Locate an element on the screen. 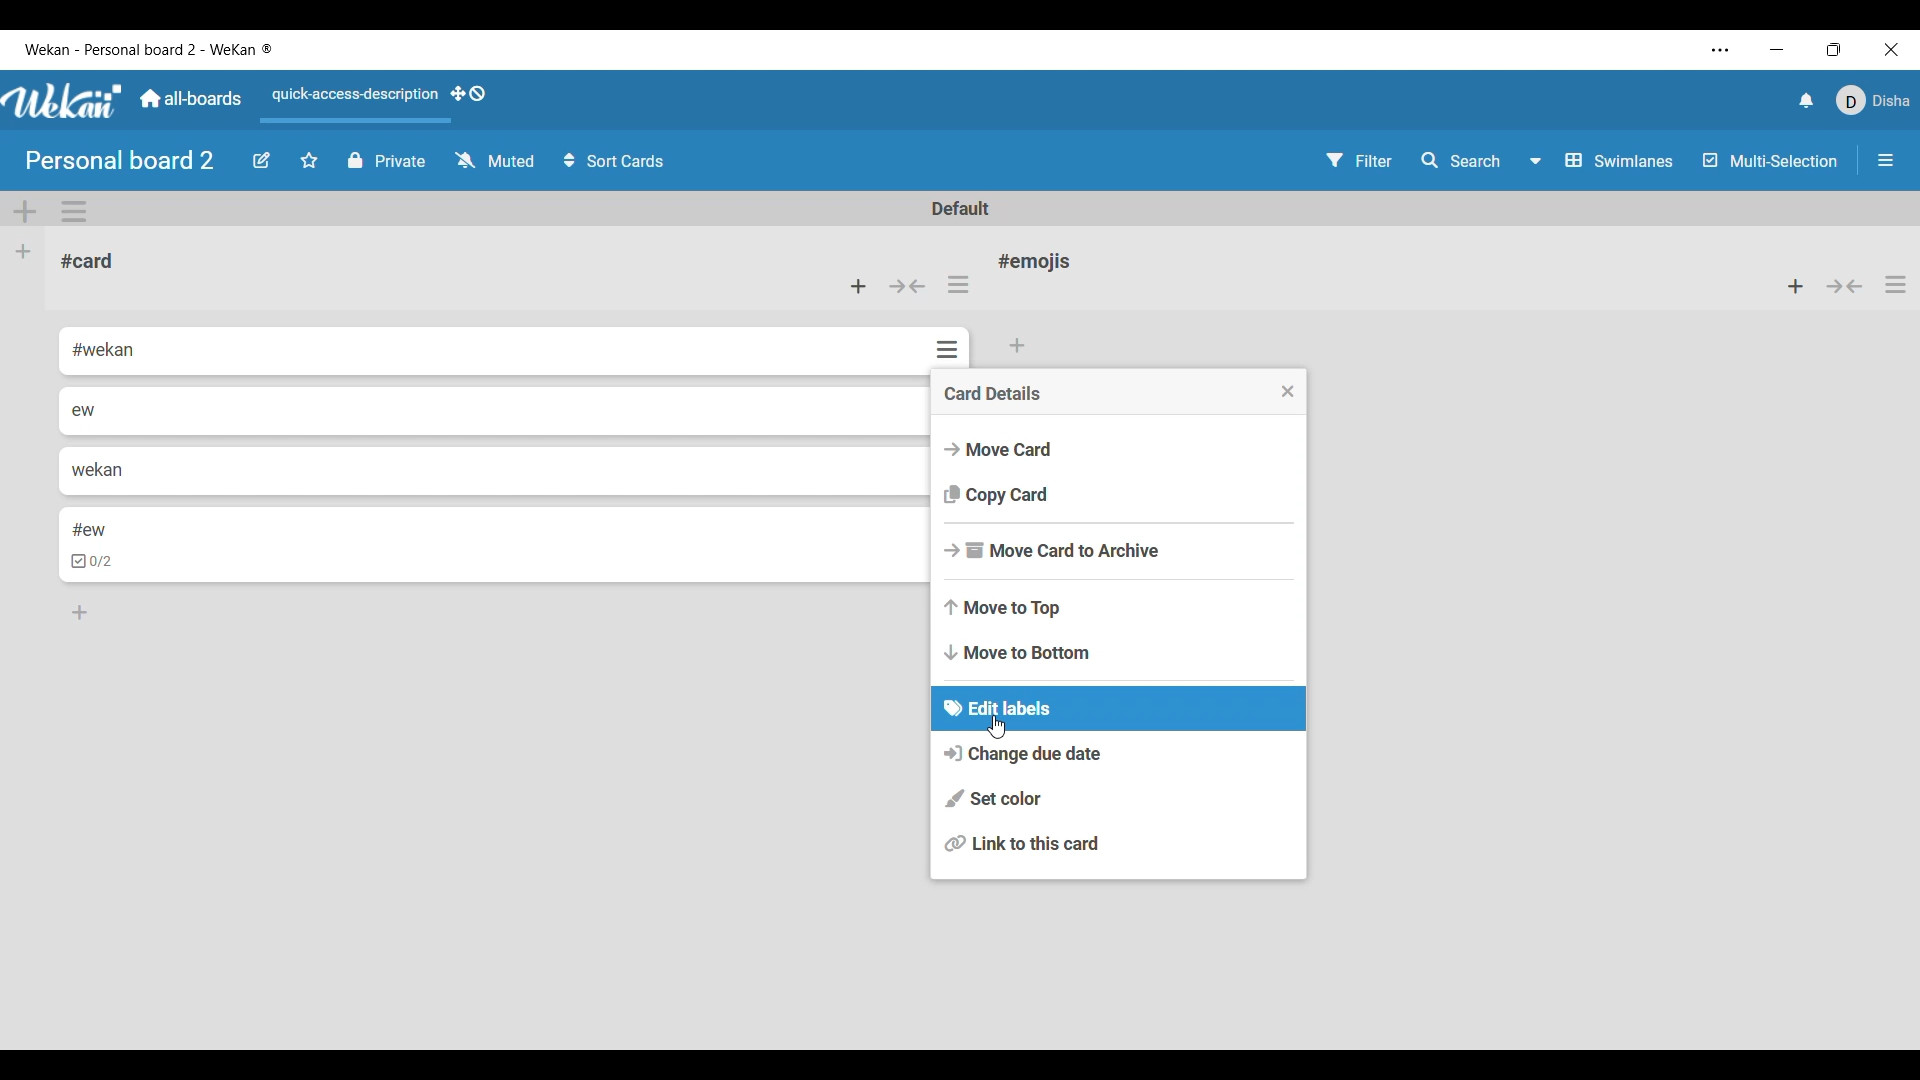 This screenshot has width=1920, height=1080. Go to common dashboard is located at coordinates (191, 98).